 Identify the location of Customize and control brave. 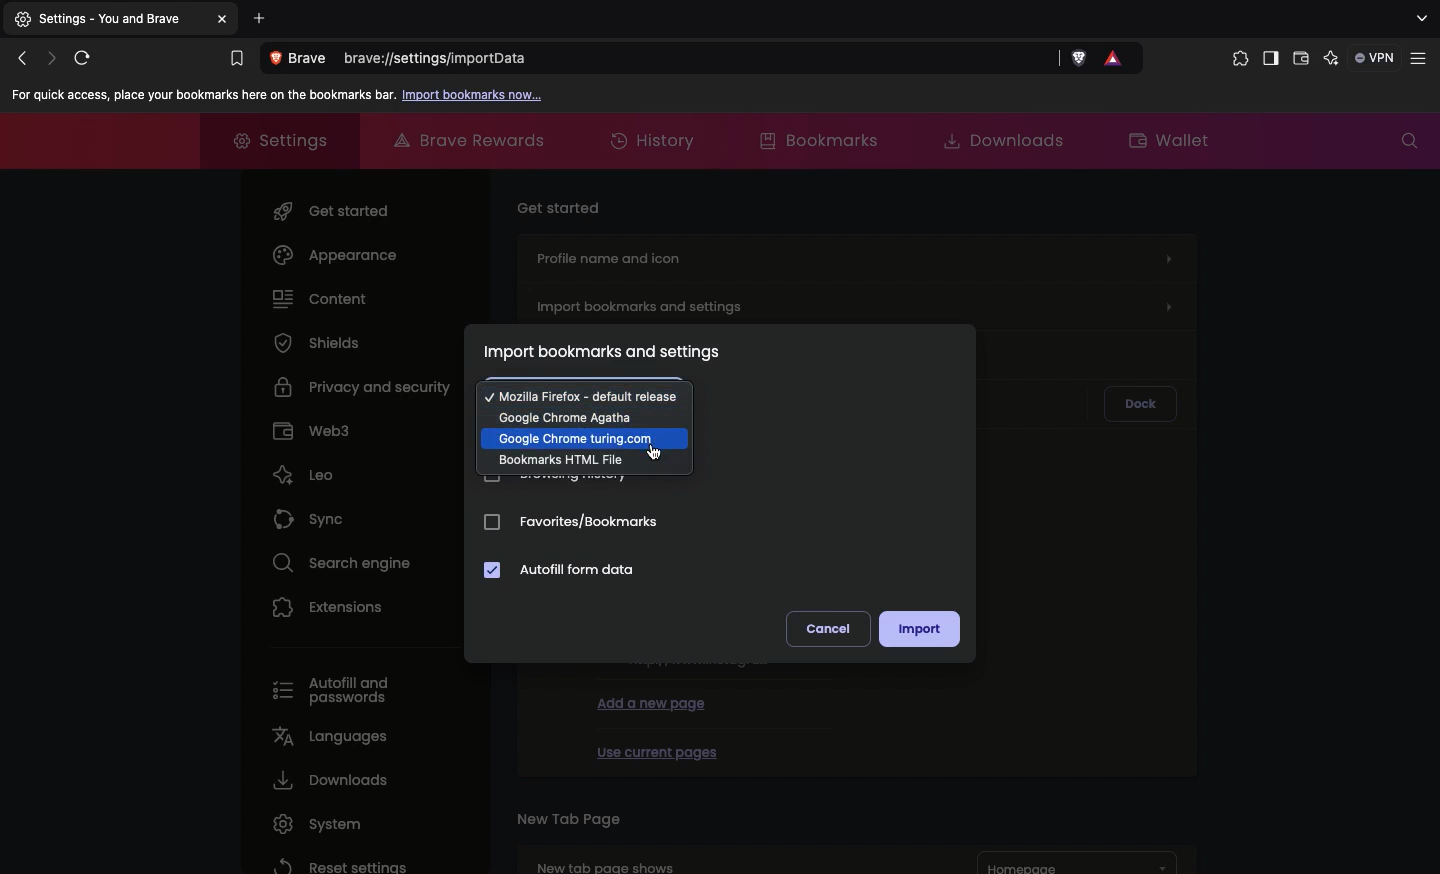
(1422, 59).